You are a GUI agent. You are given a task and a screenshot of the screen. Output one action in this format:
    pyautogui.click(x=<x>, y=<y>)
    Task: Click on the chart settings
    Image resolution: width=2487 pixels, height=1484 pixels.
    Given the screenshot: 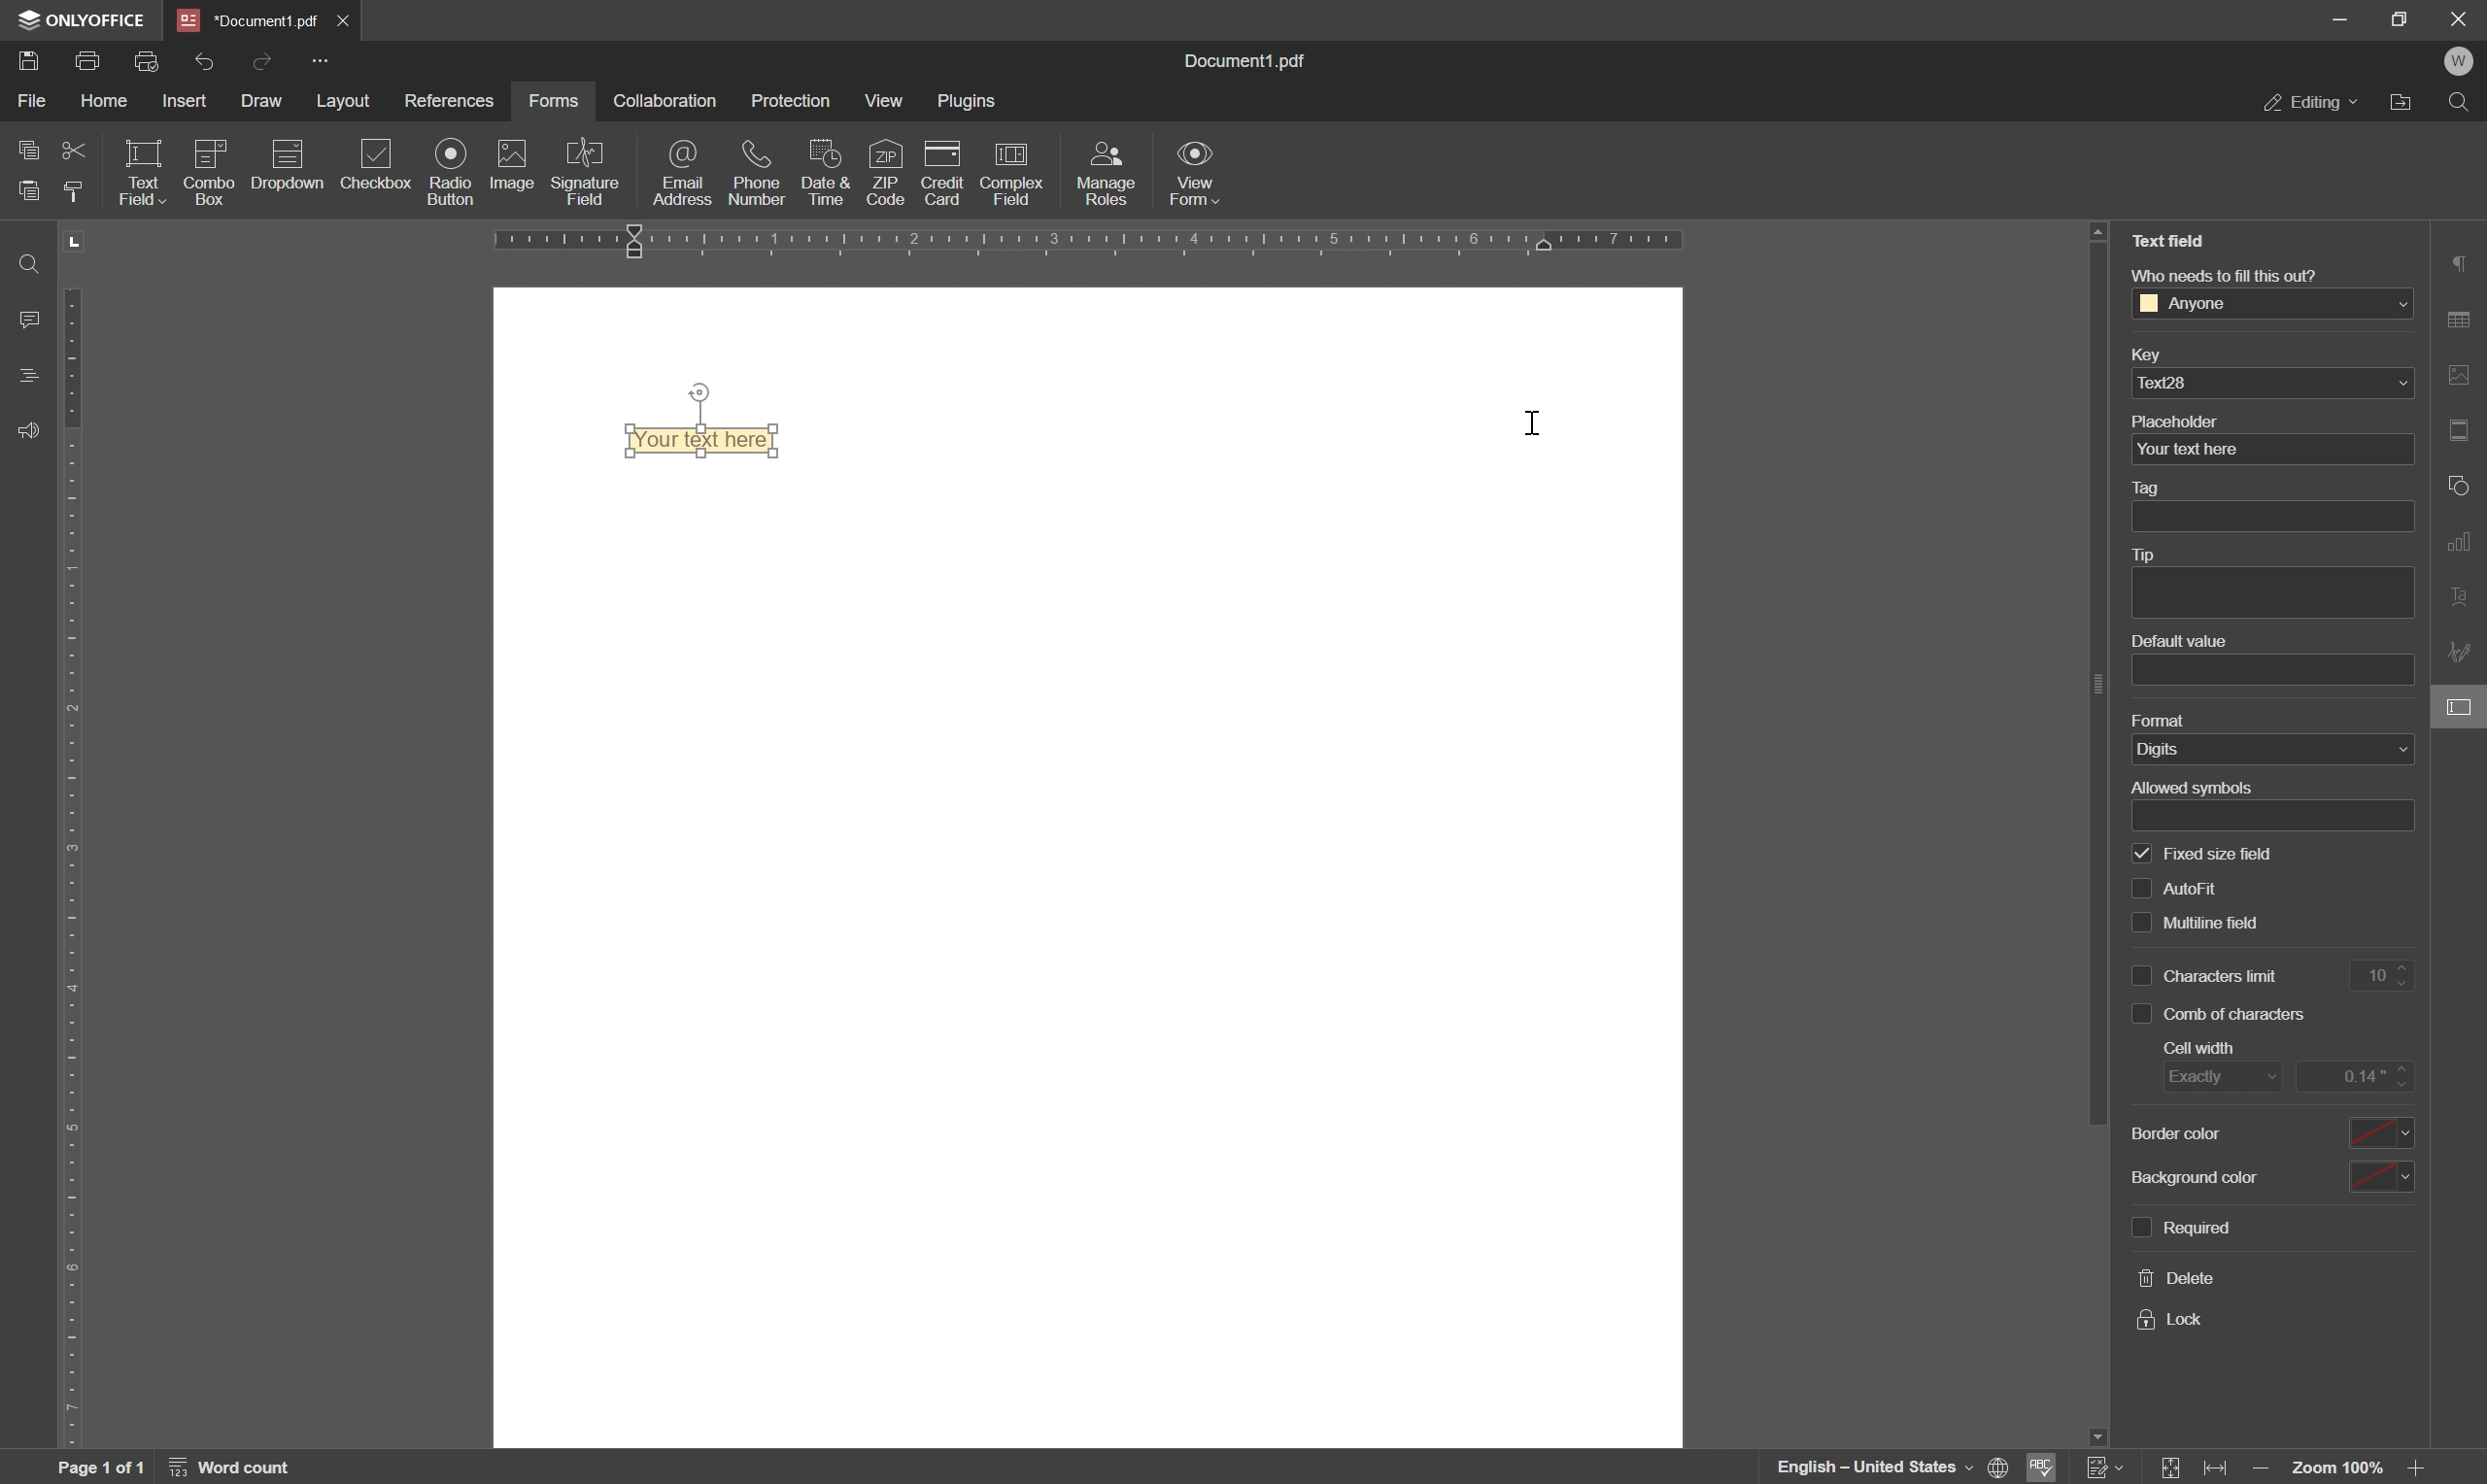 What is the action you would take?
    pyautogui.click(x=2459, y=541)
    